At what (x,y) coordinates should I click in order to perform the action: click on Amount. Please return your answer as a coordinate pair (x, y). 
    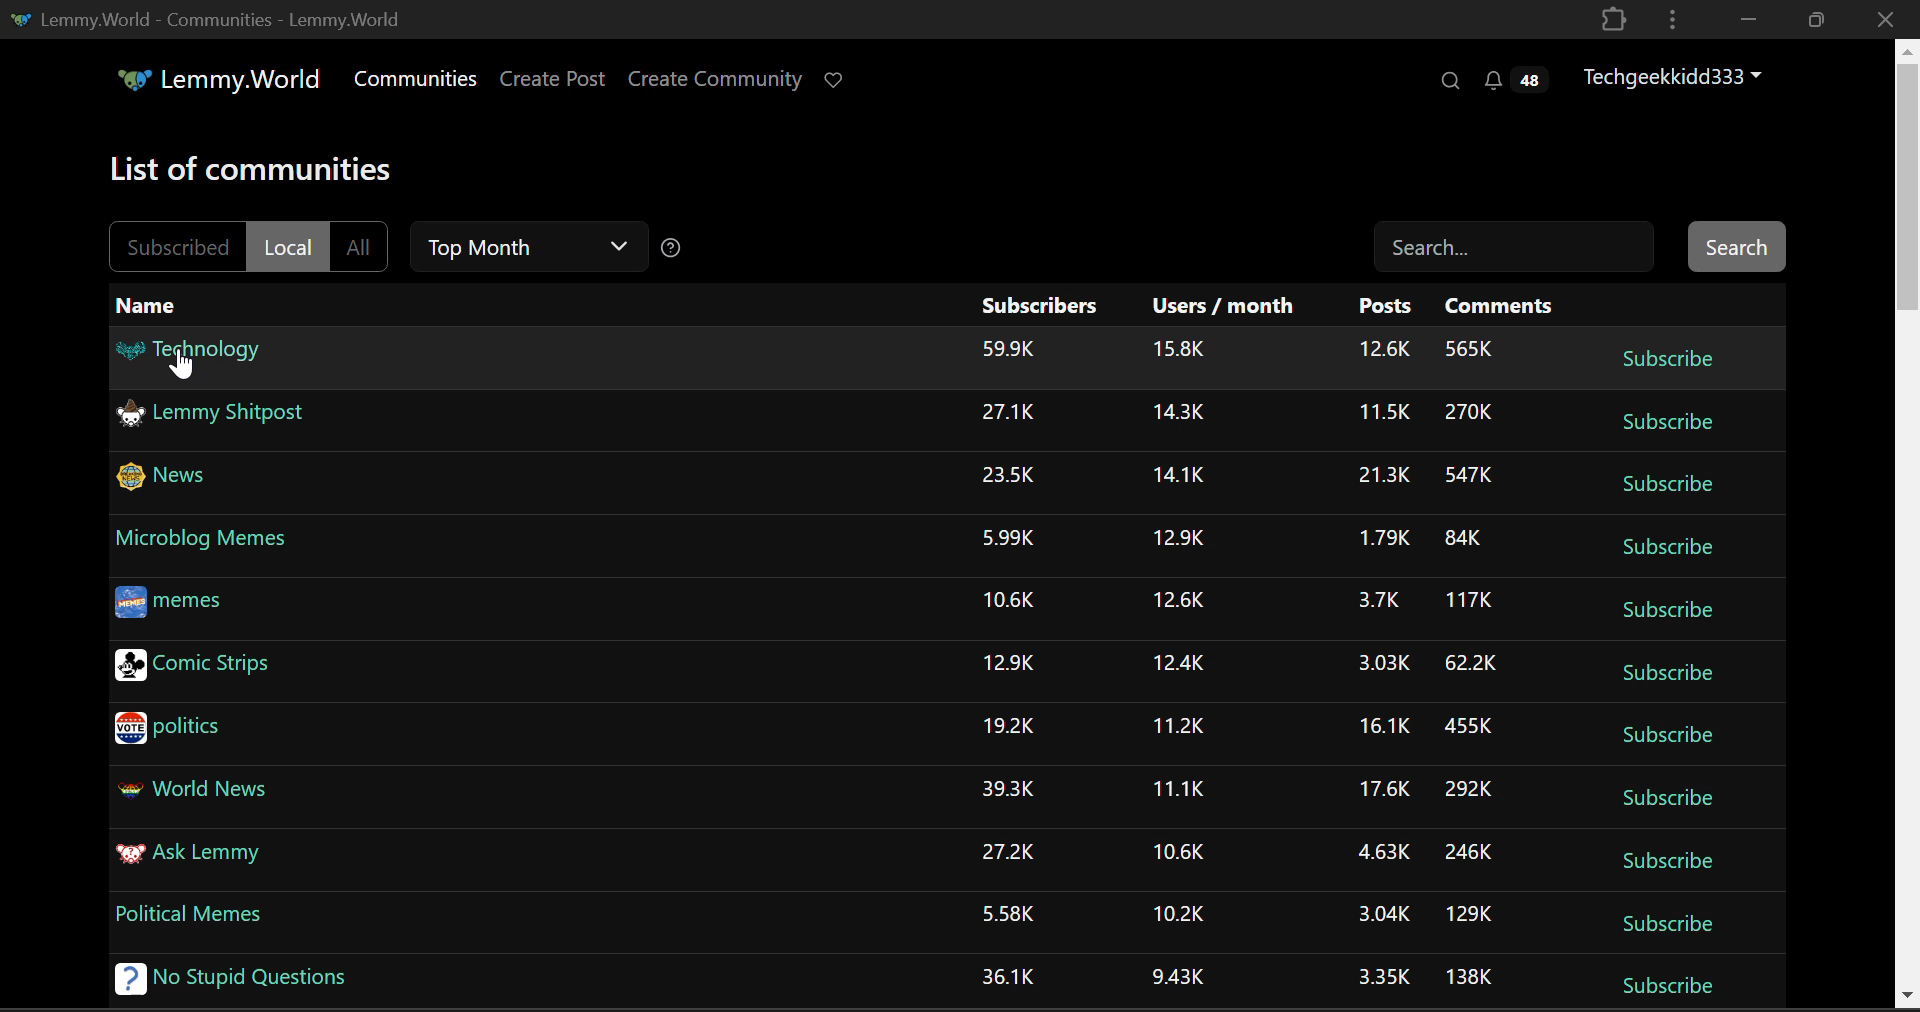
    Looking at the image, I should click on (1470, 413).